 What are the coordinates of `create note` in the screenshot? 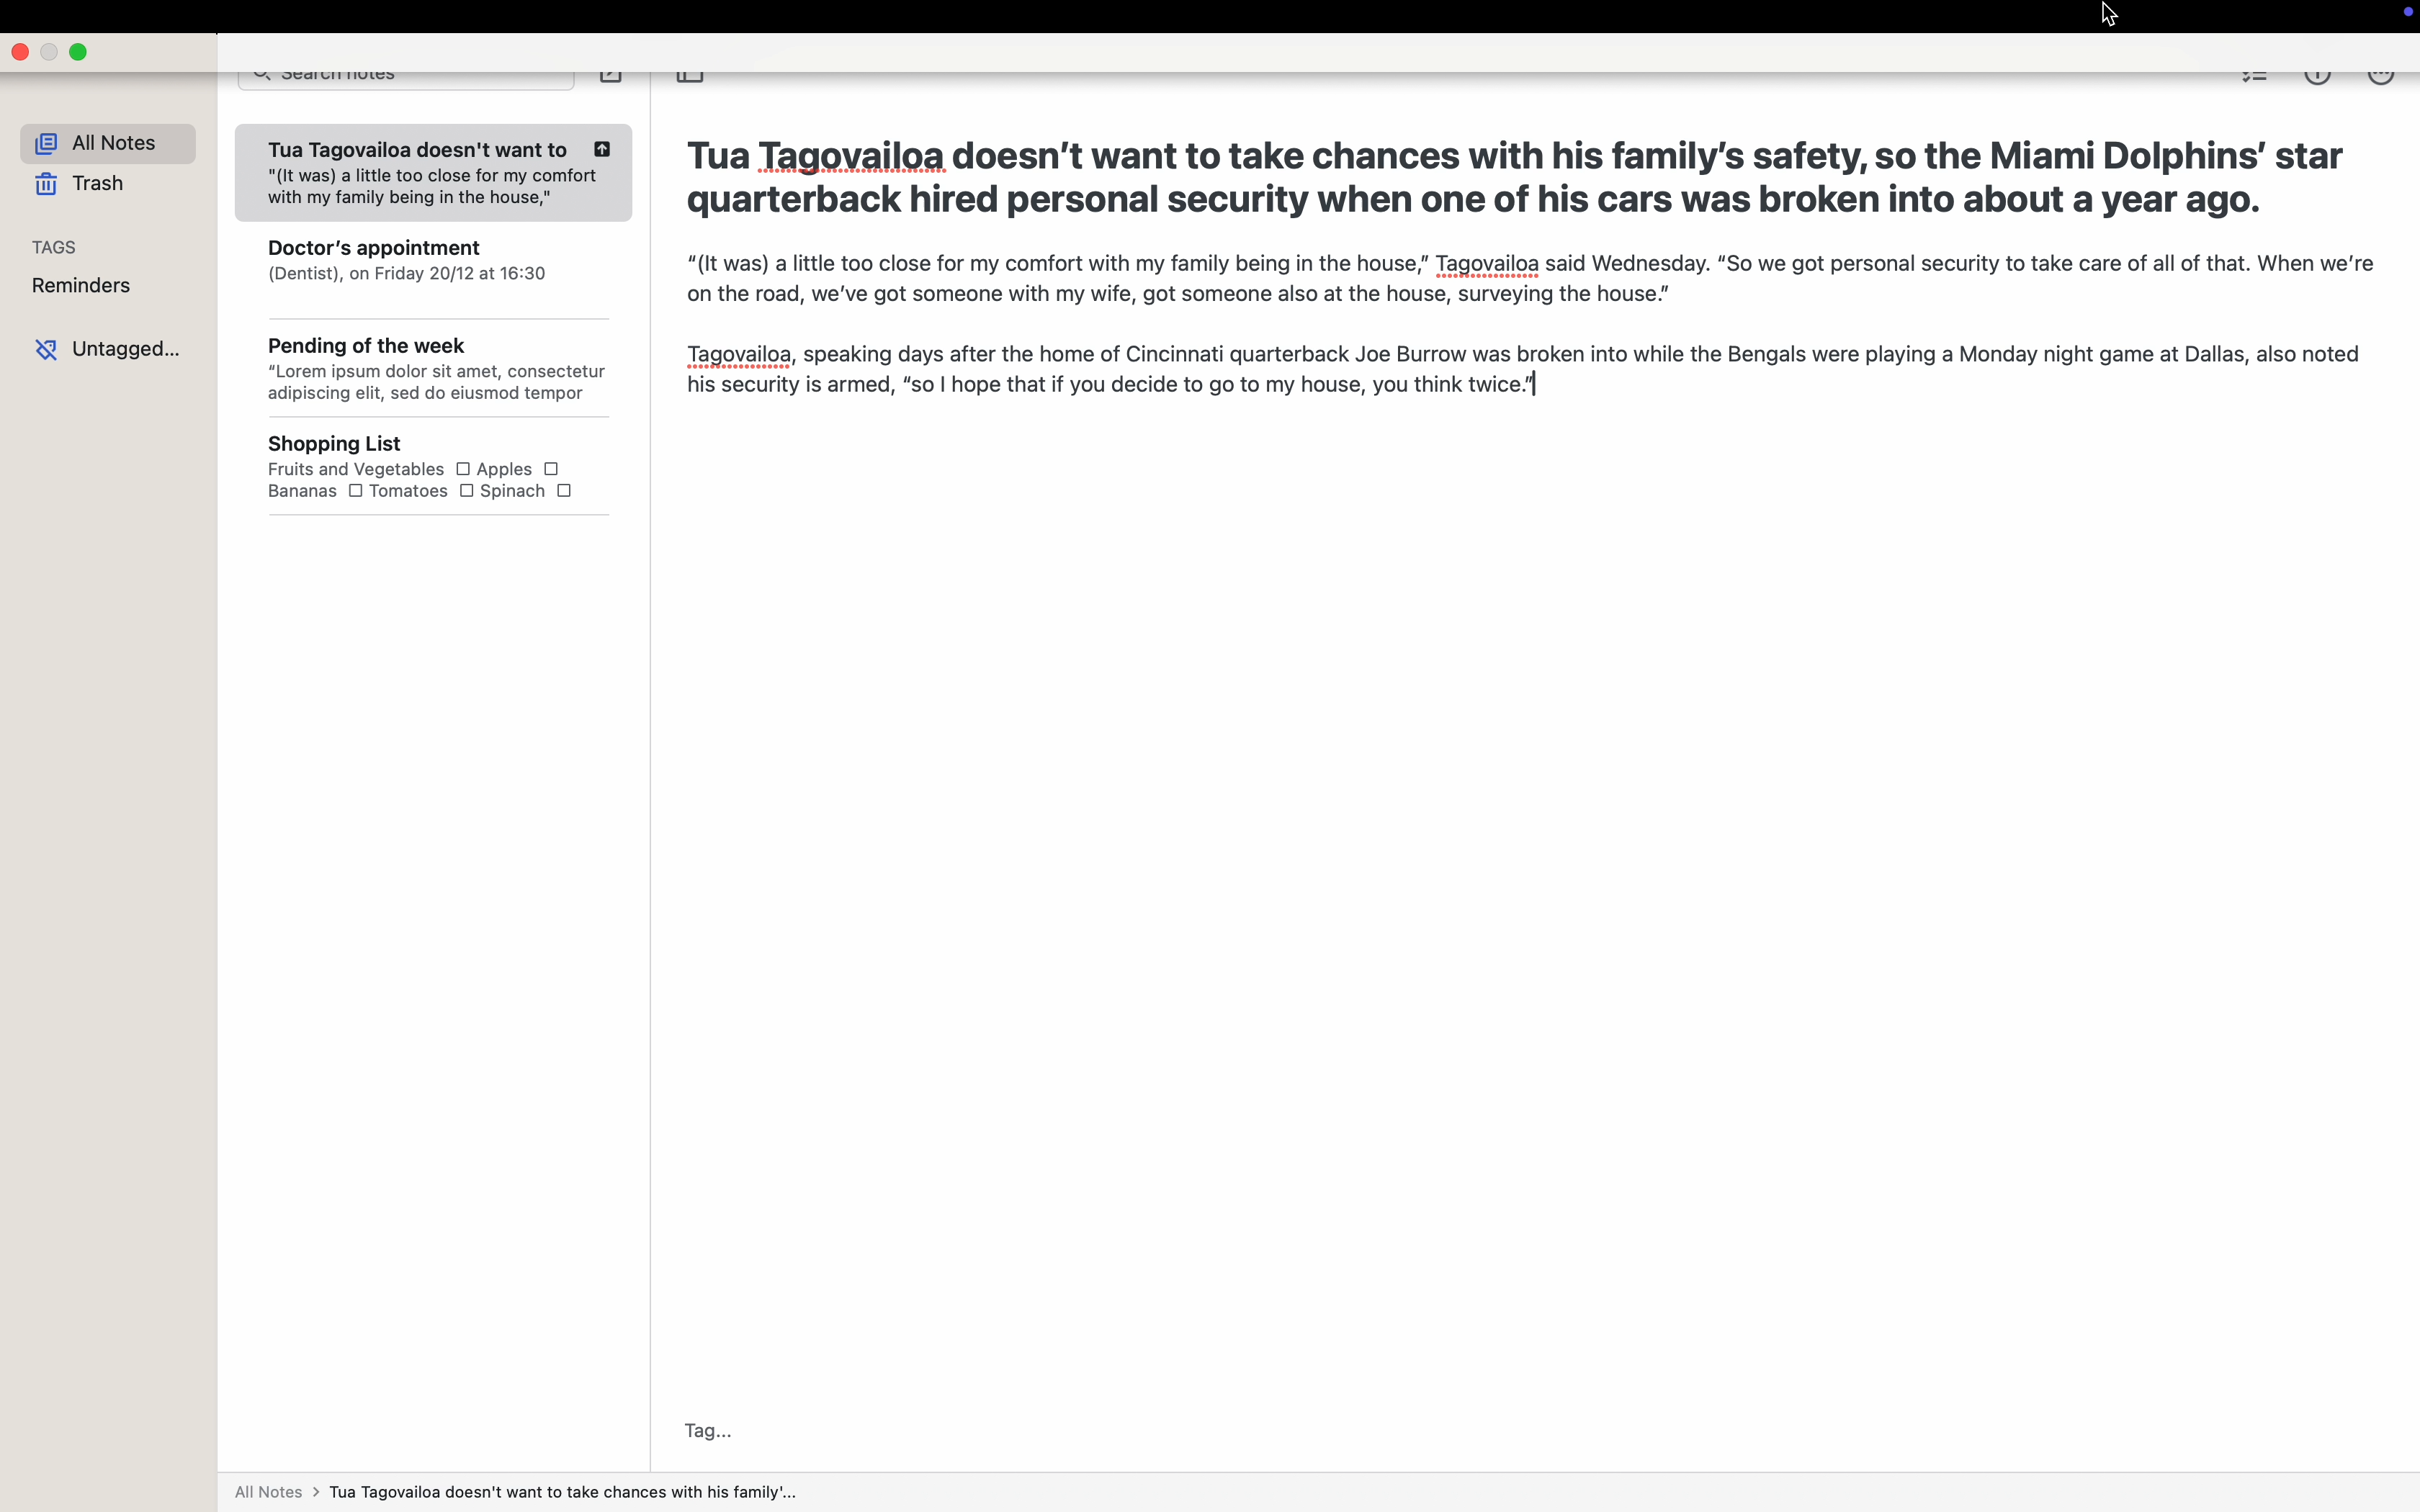 It's located at (609, 76).